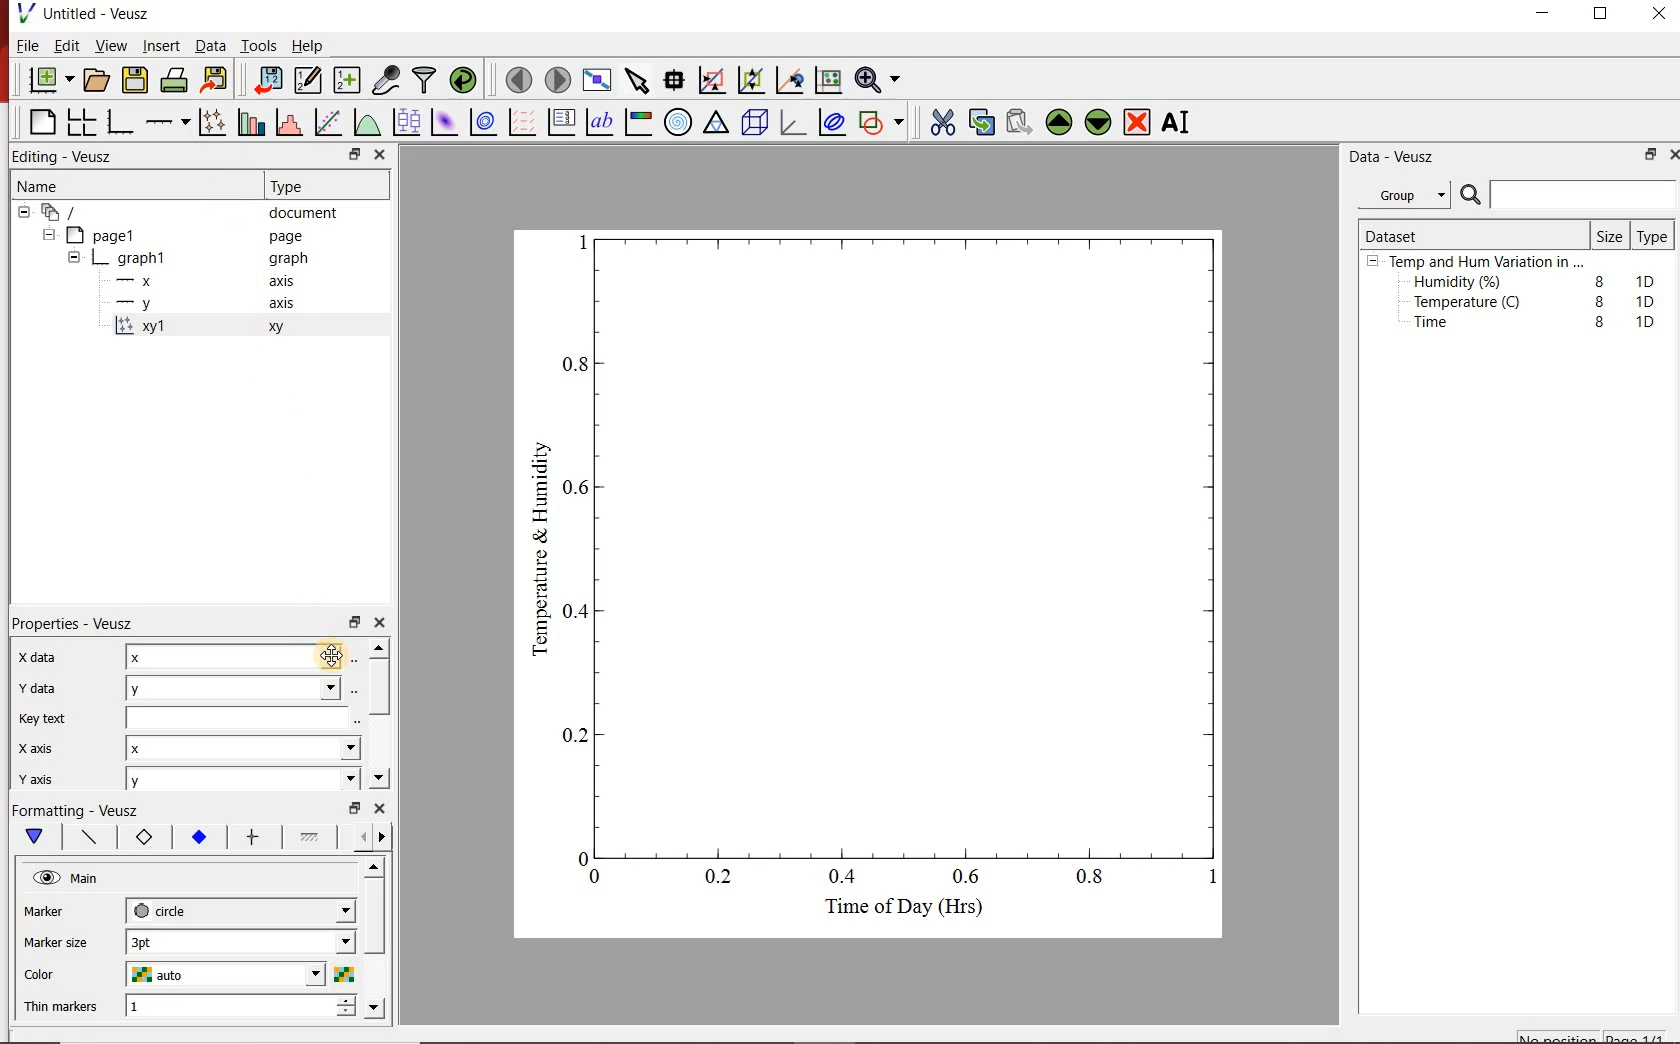 The width and height of the screenshot is (1680, 1044). What do you see at coordinates (1611, 14) in the screenshot?
I see `maximize` at bounding box center [1611, 14].